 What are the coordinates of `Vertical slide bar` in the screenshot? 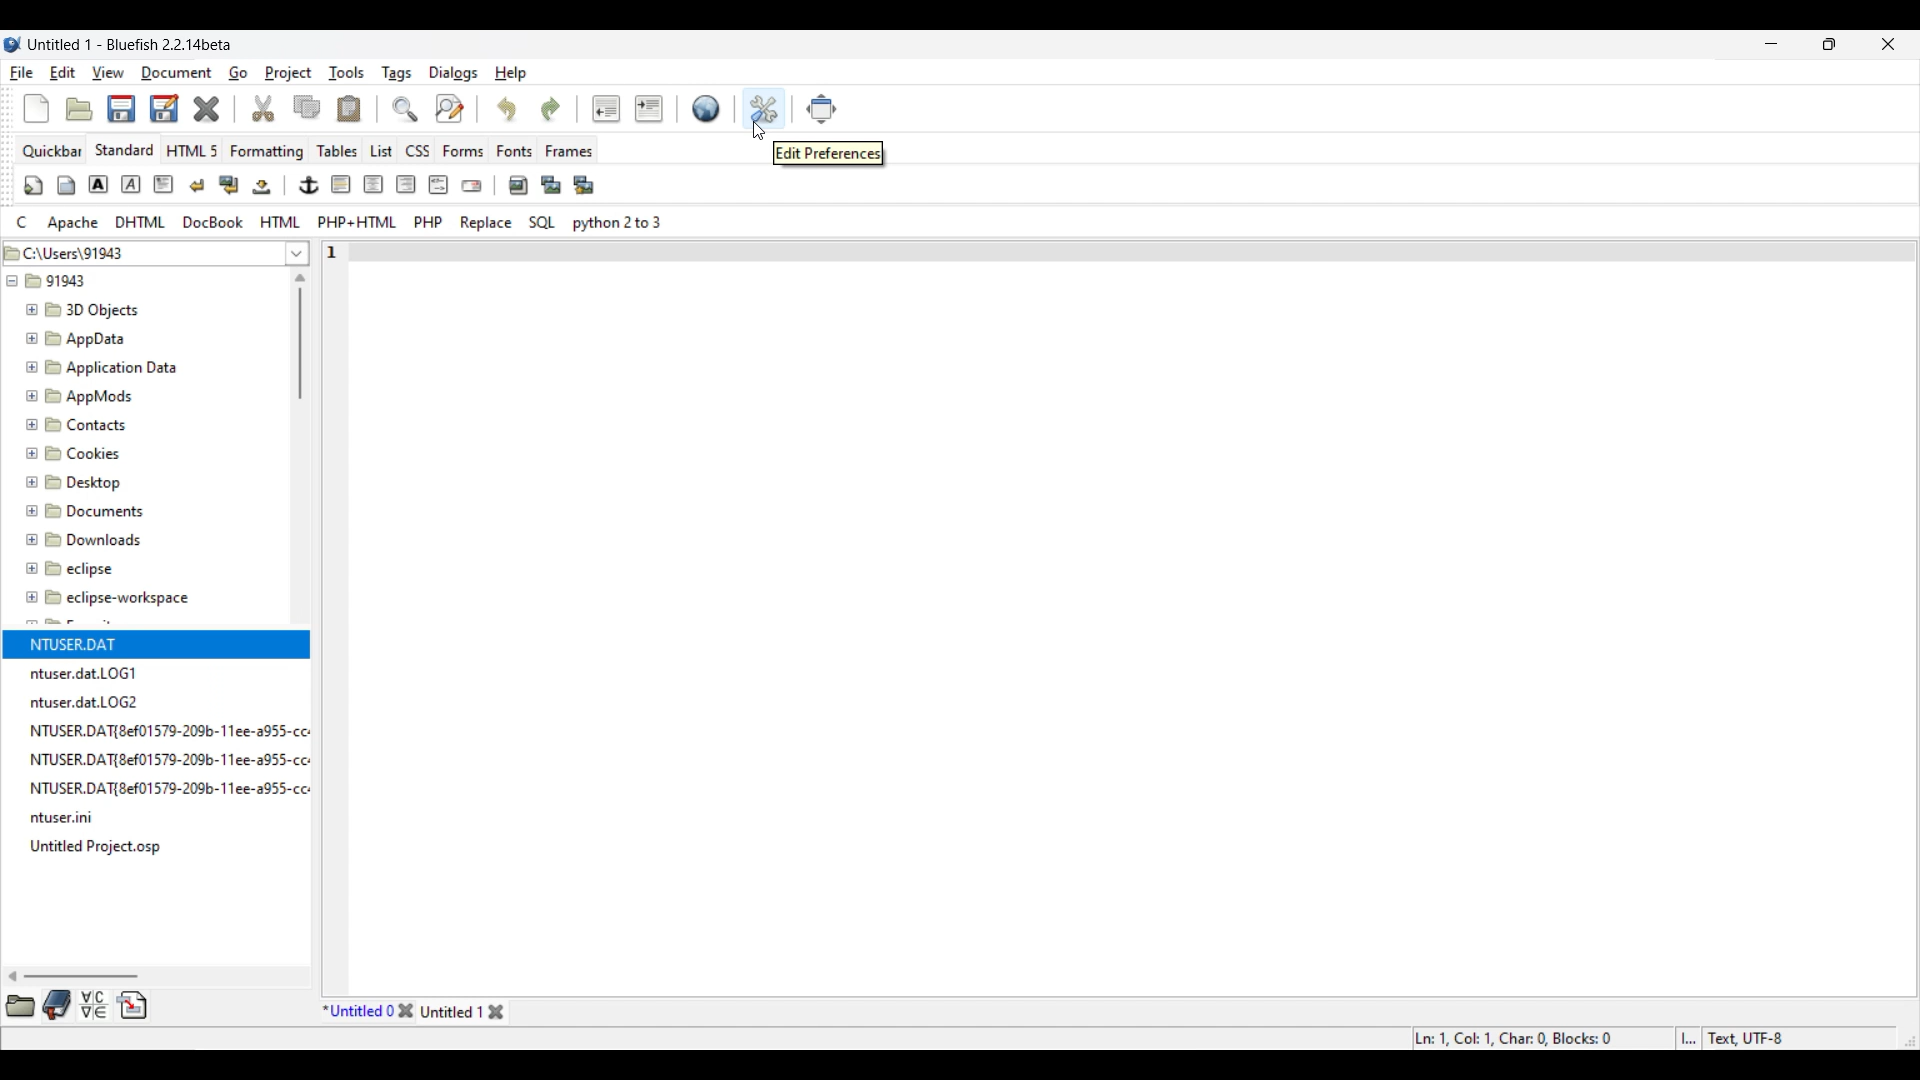 It's located at (300, 336).